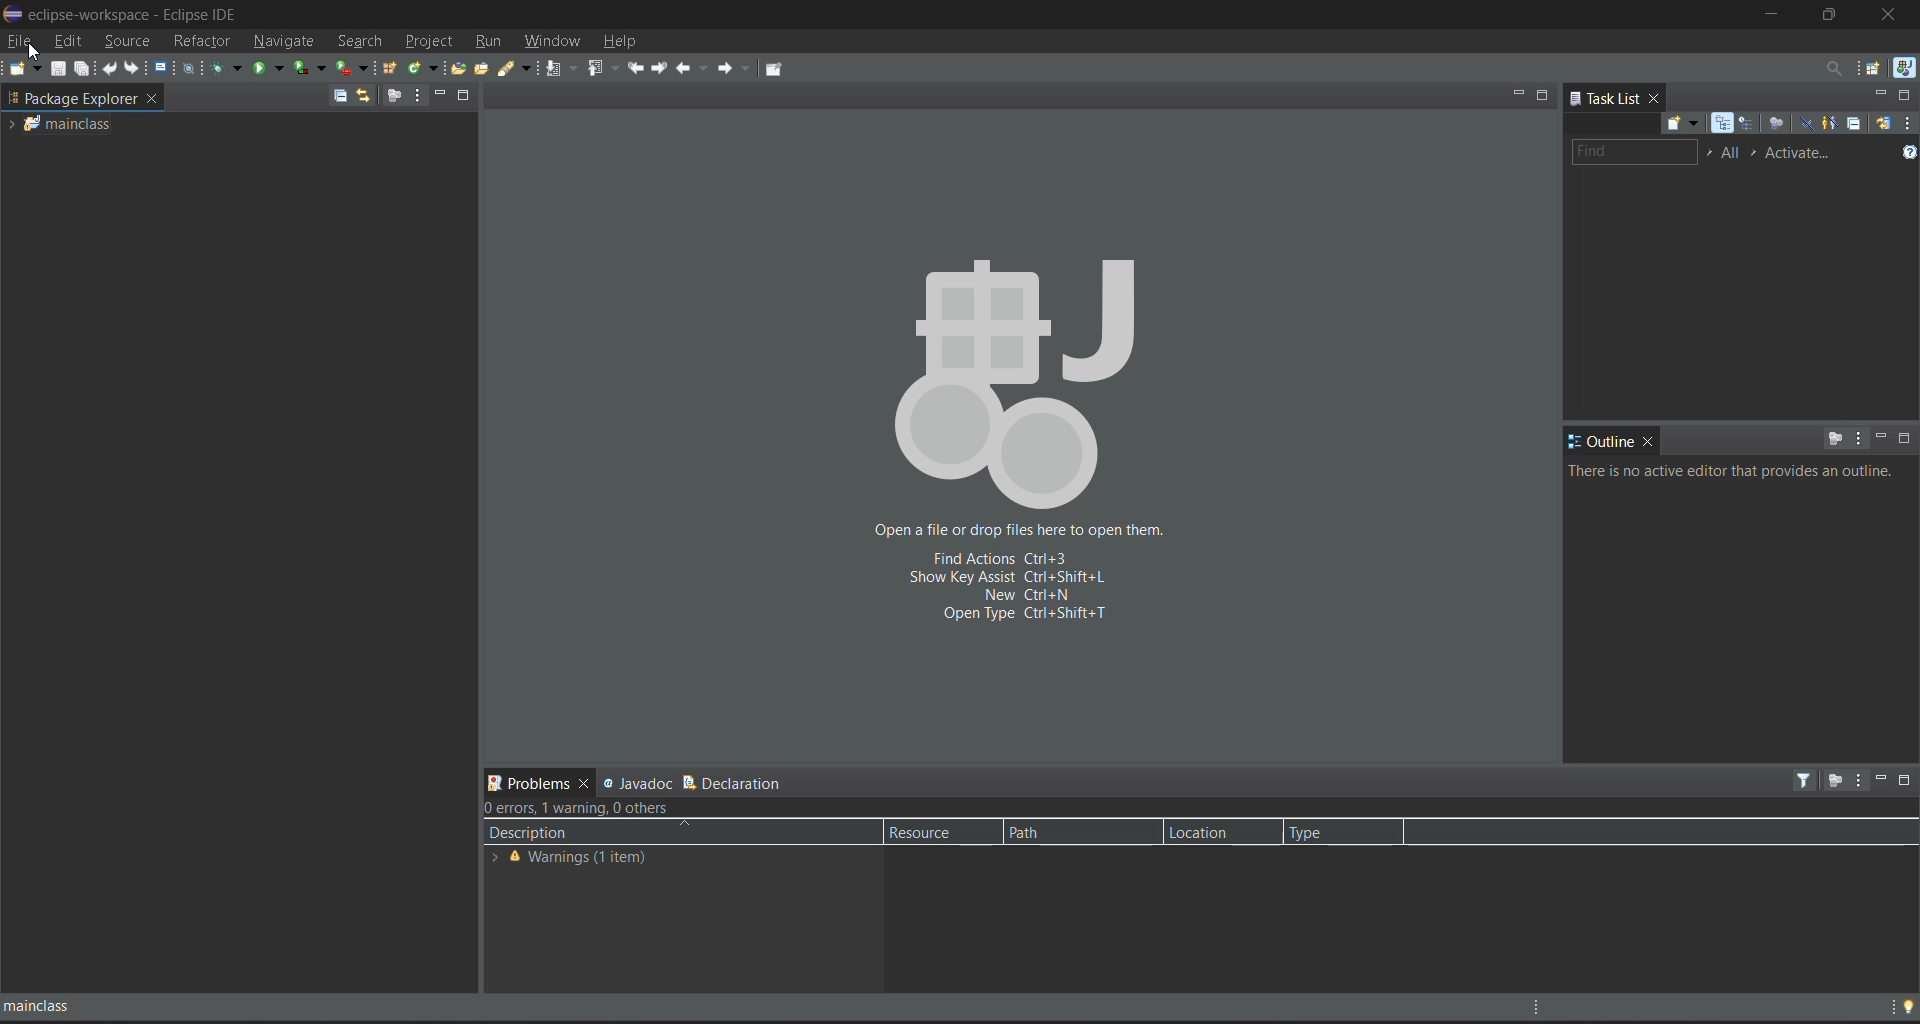 This screenshot has height=1024, width=1920. I want to click on close, so click(582, 785).